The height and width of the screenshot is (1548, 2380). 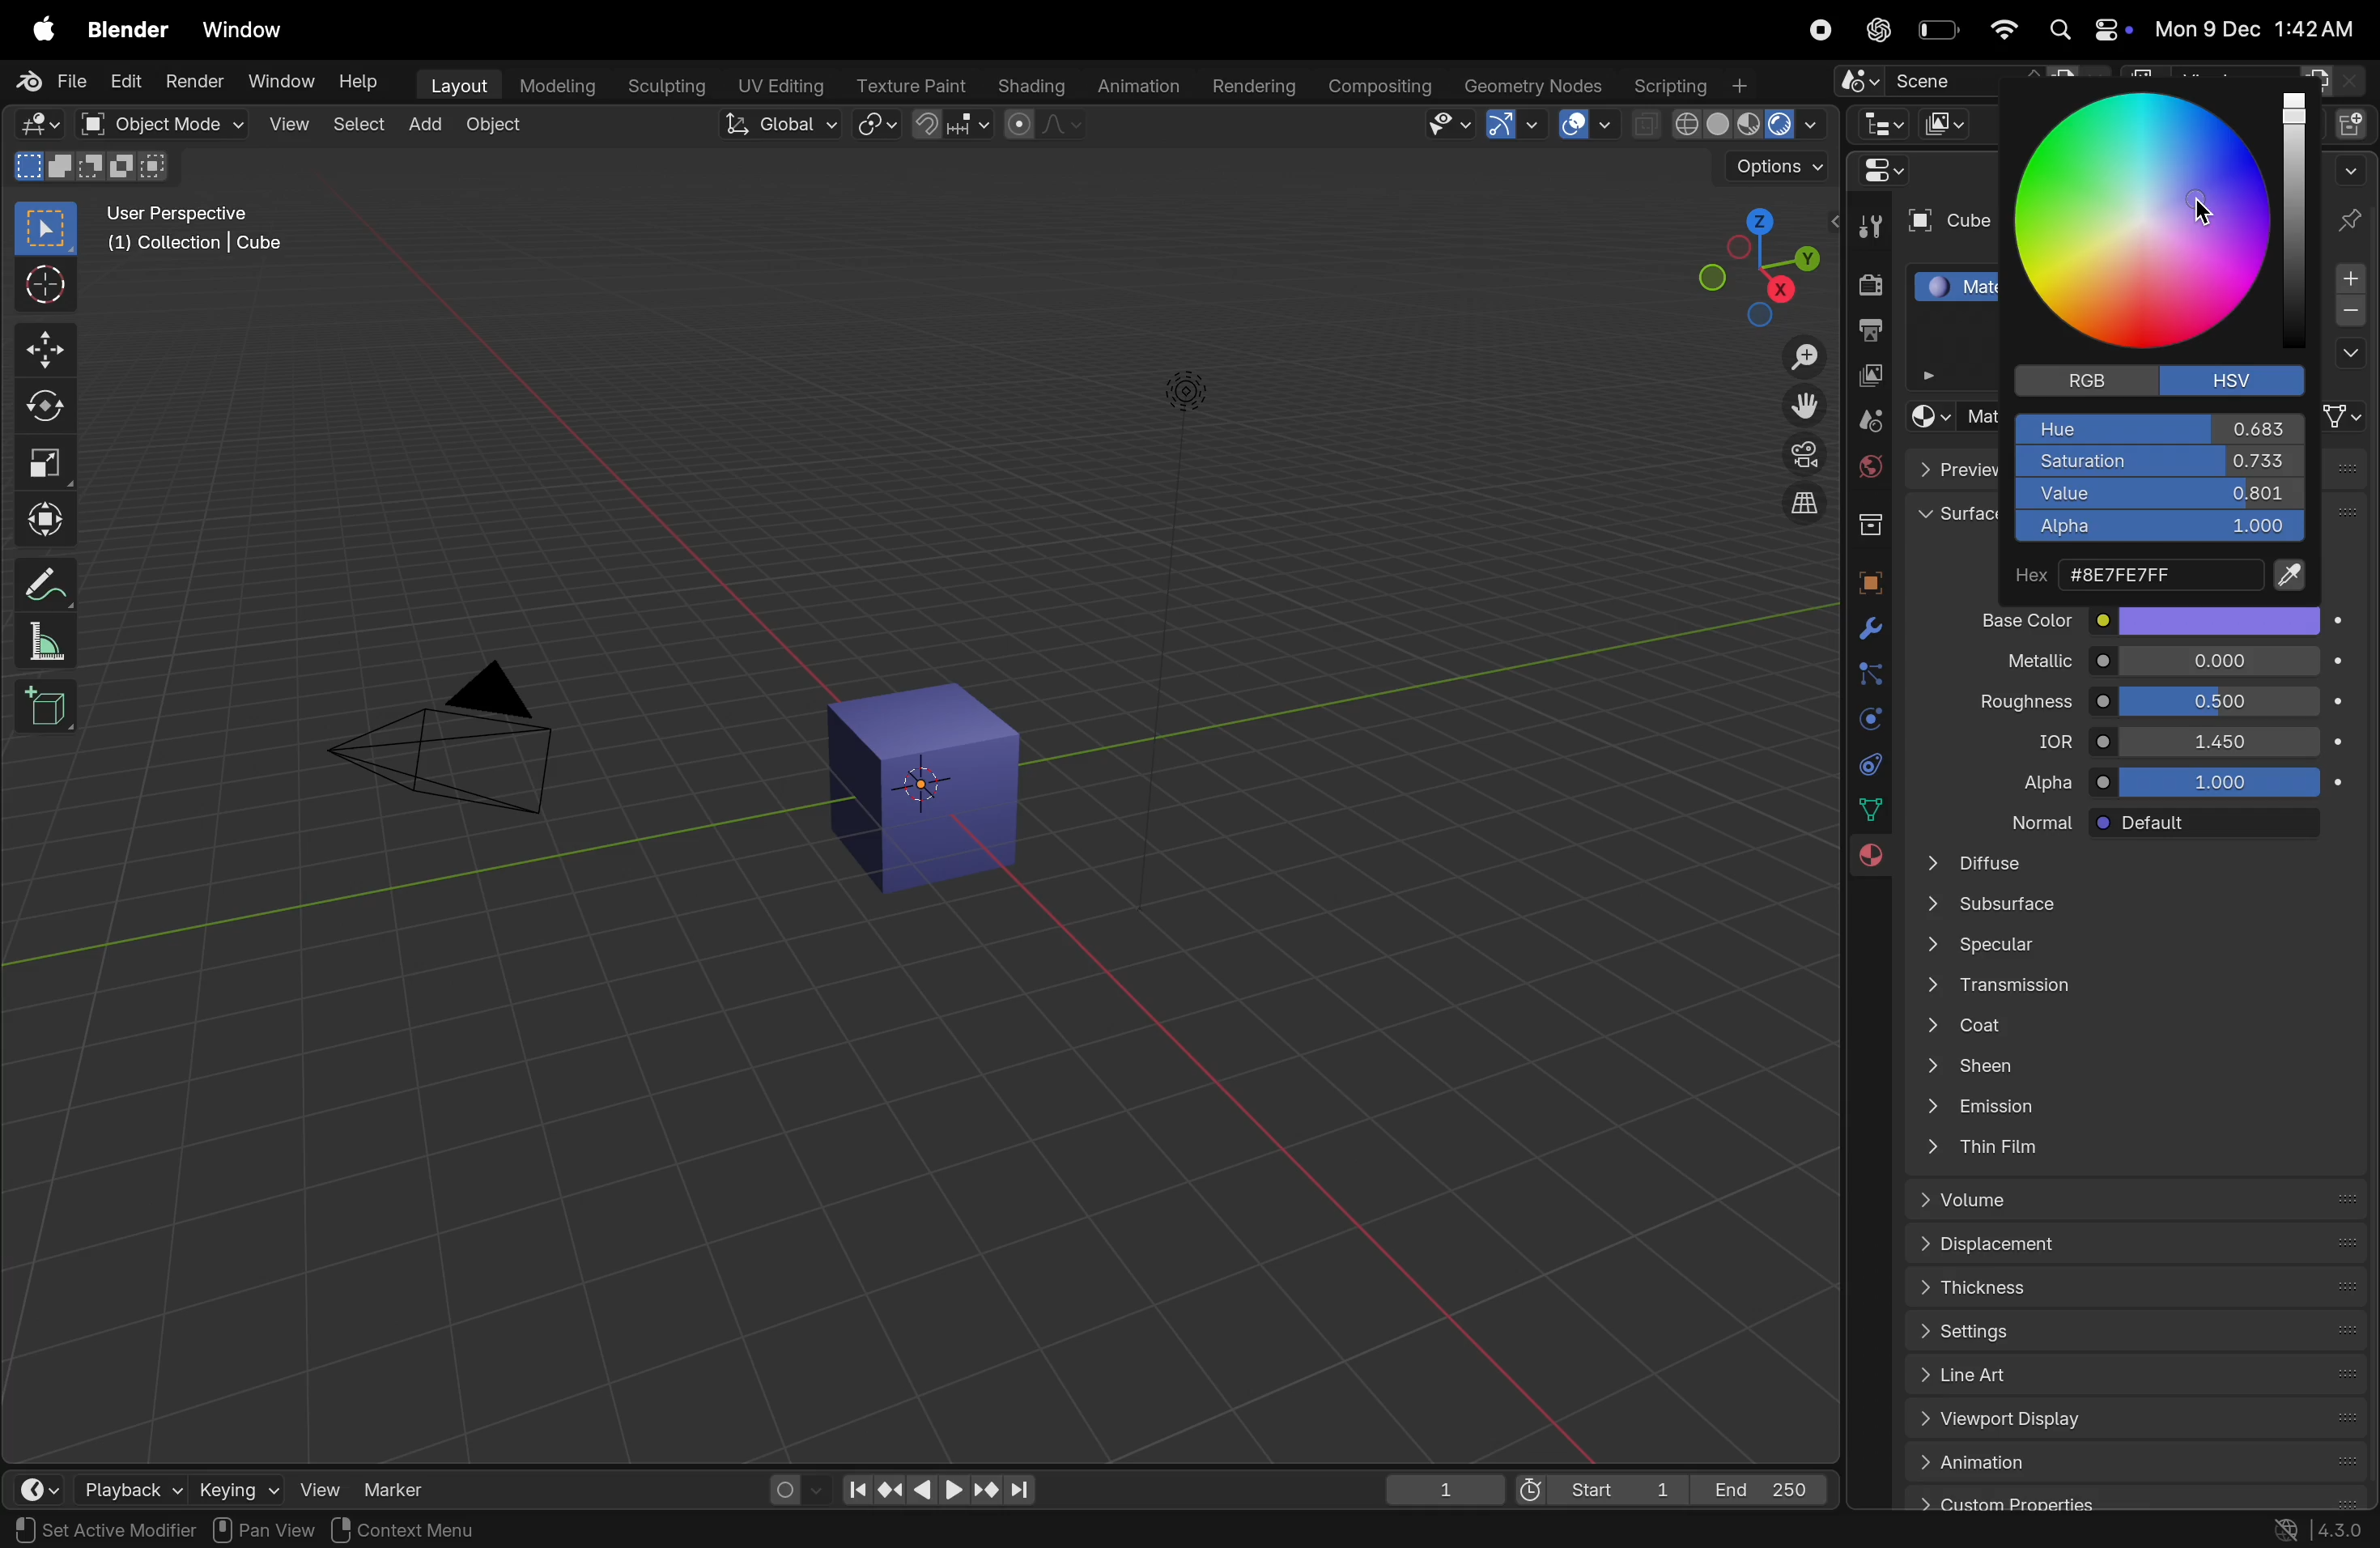 What do you see at coordinates (1870, 630) in the screenshot?
I see `modifiers` at bounding box center [1870, 630].